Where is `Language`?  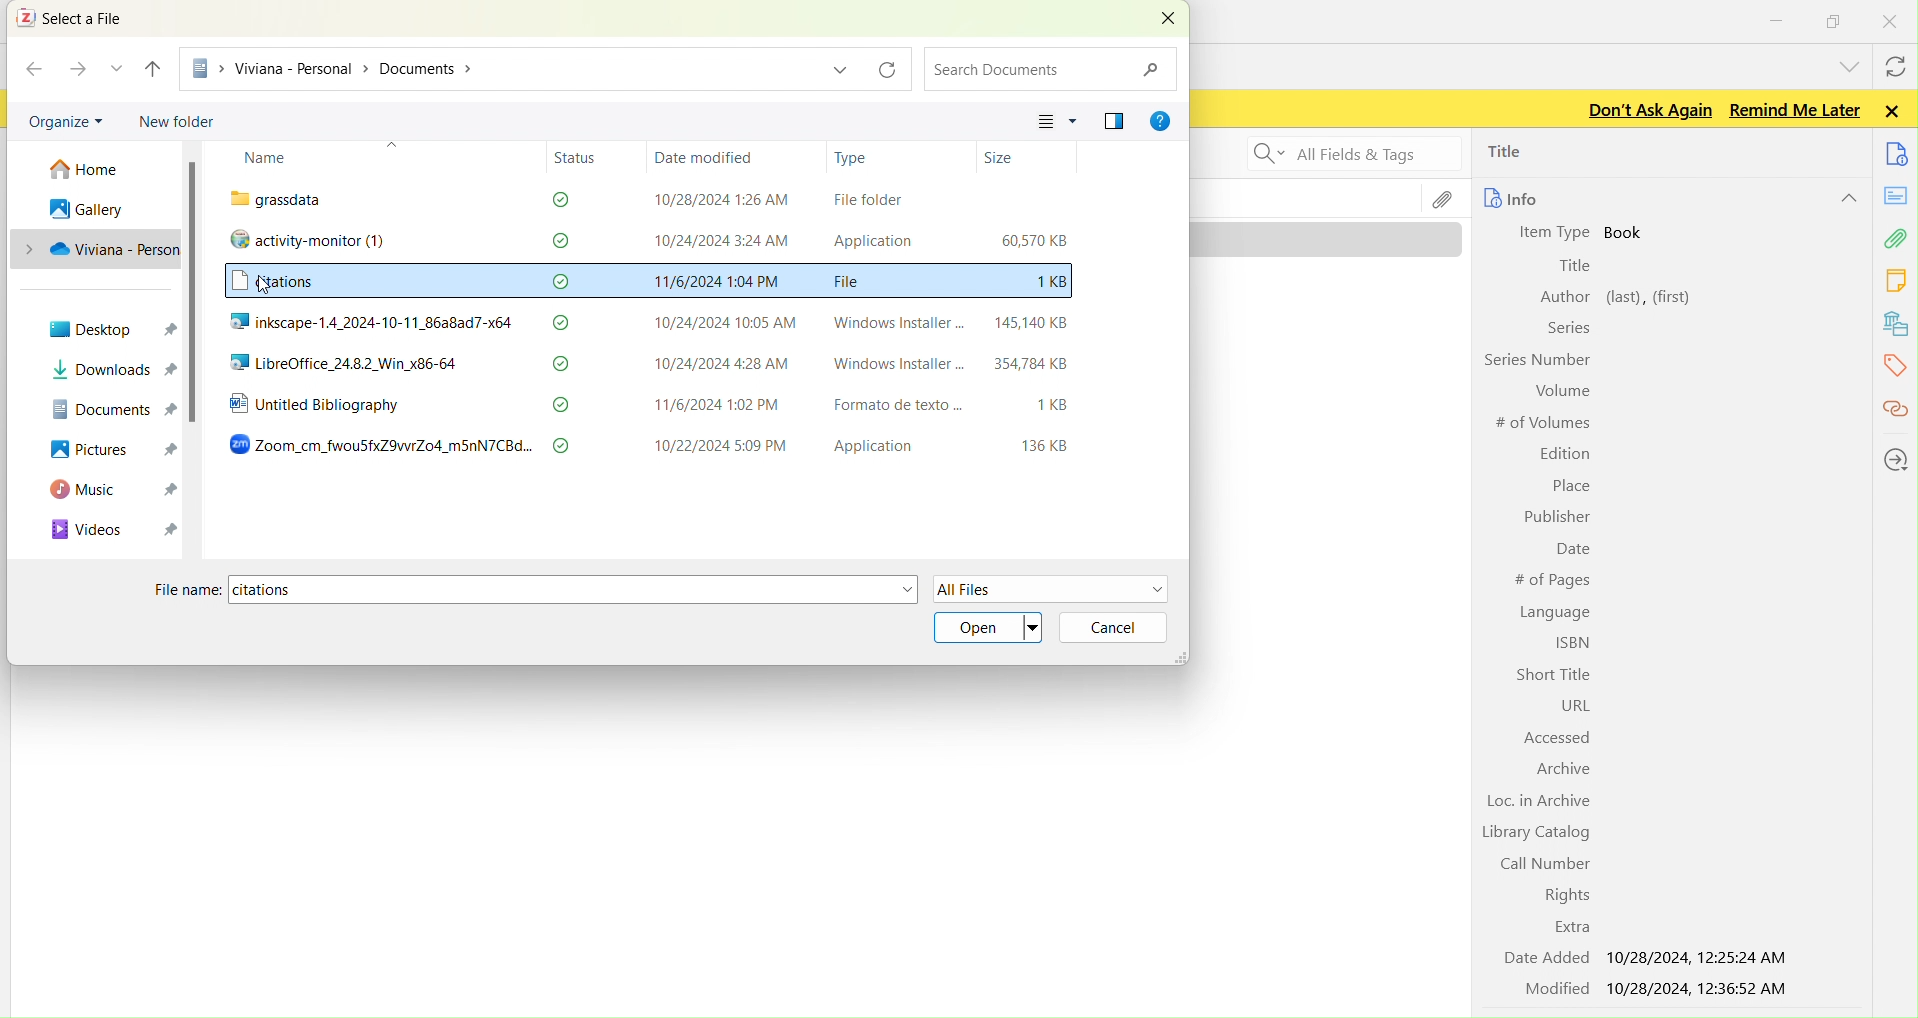
Language is located at coordinates (1555, 612).